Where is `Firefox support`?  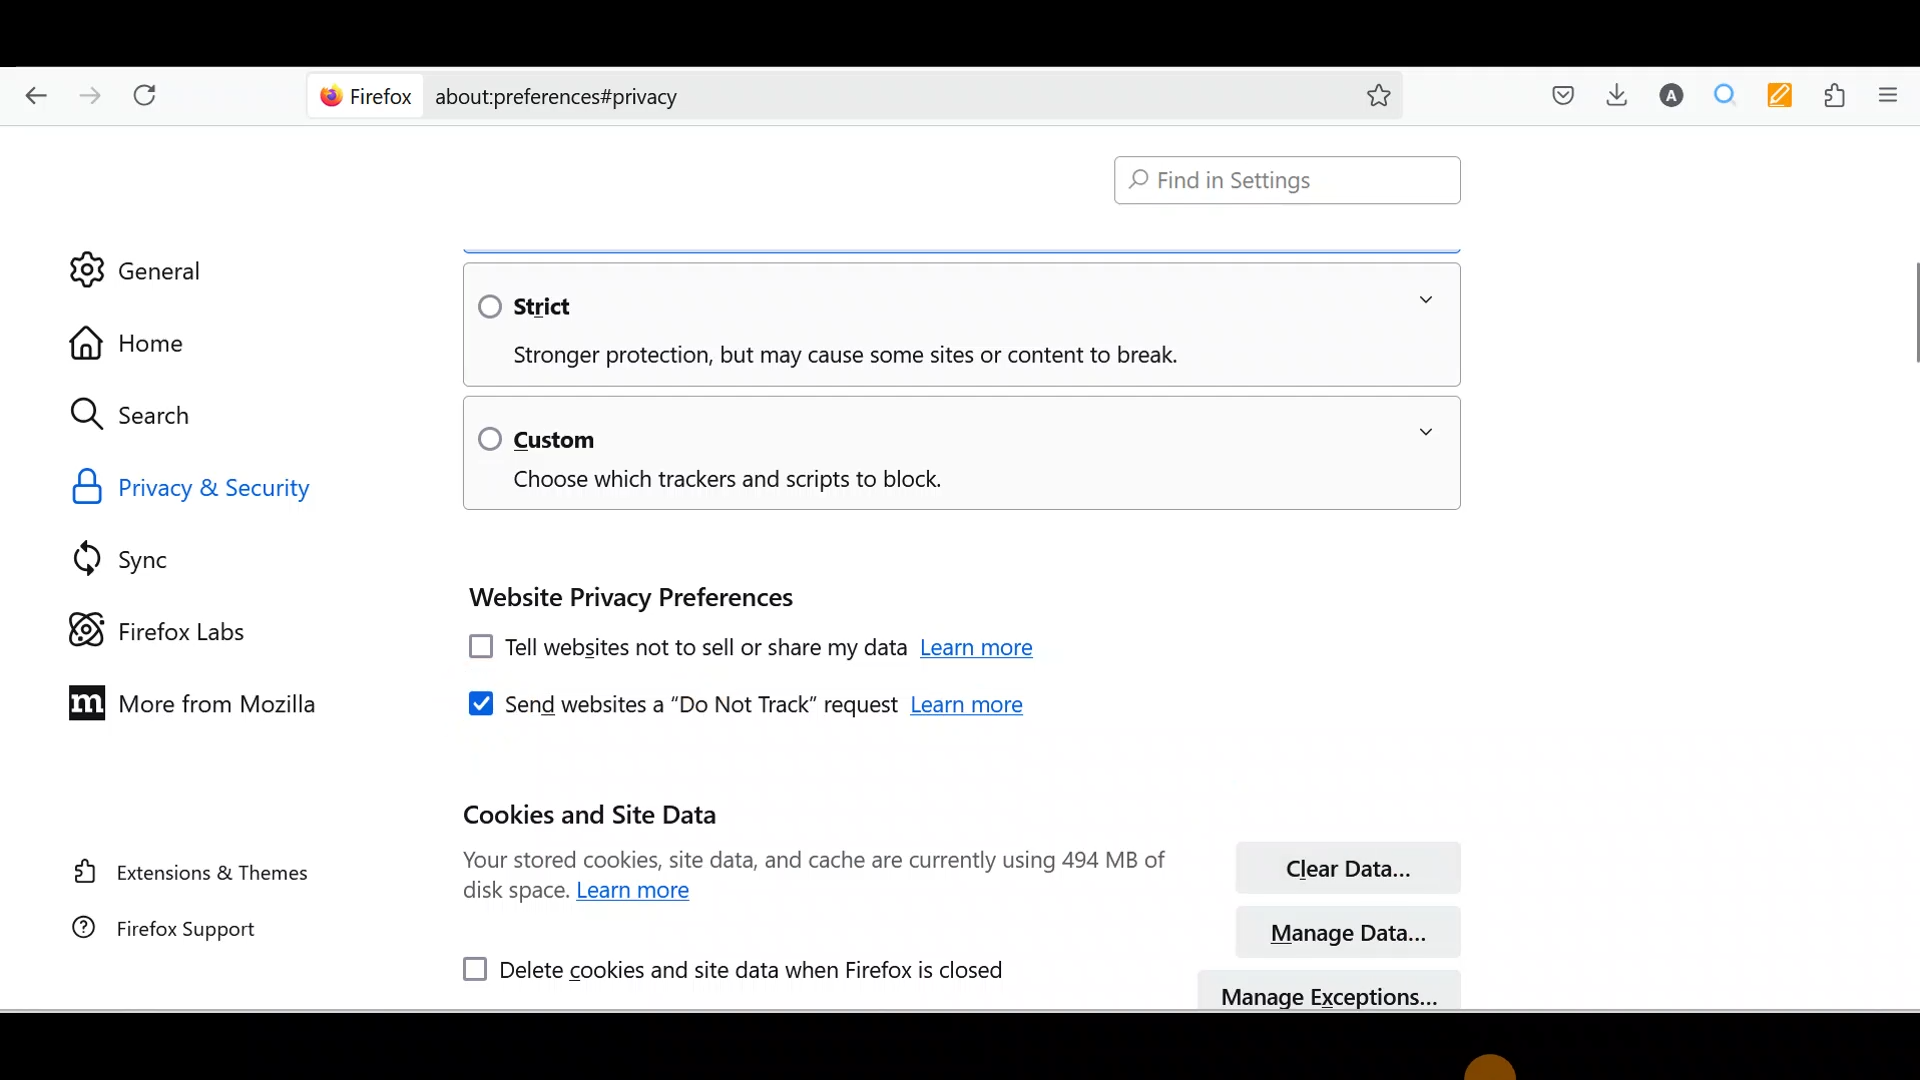
Firefox support is located at coordinates (187, 931).